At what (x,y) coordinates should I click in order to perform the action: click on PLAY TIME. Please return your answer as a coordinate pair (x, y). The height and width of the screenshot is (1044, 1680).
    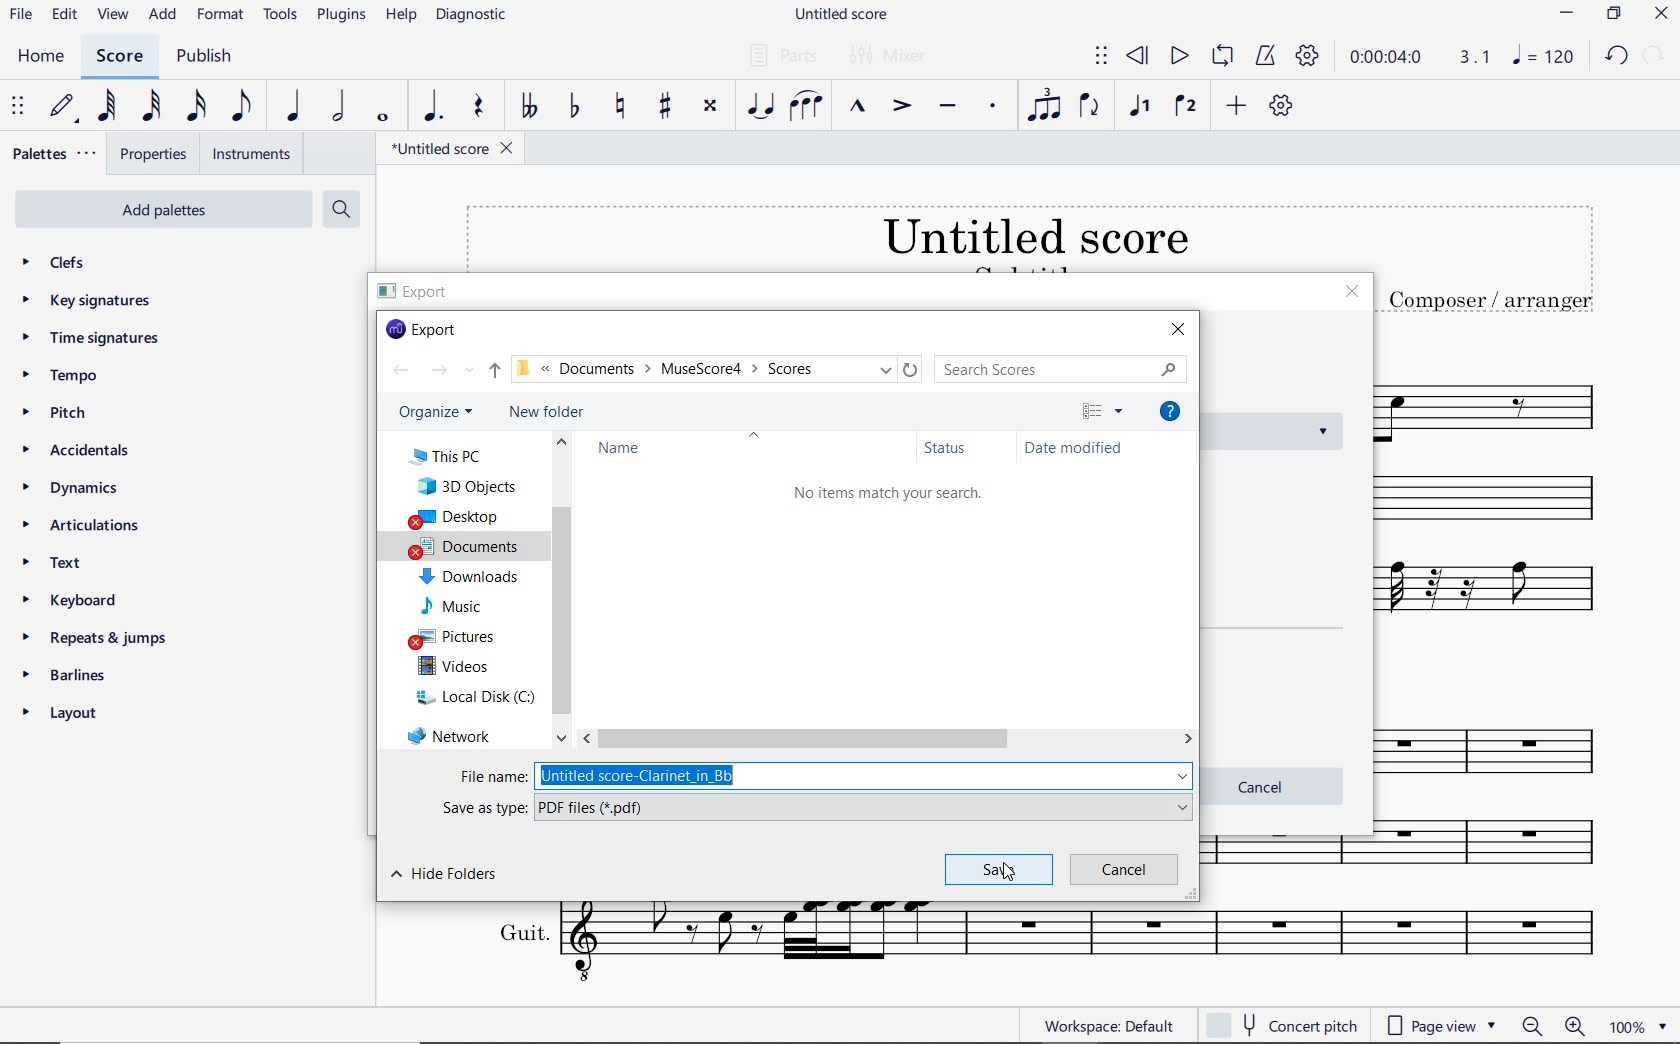
    Looking at the image, I should click on (1420, 58).